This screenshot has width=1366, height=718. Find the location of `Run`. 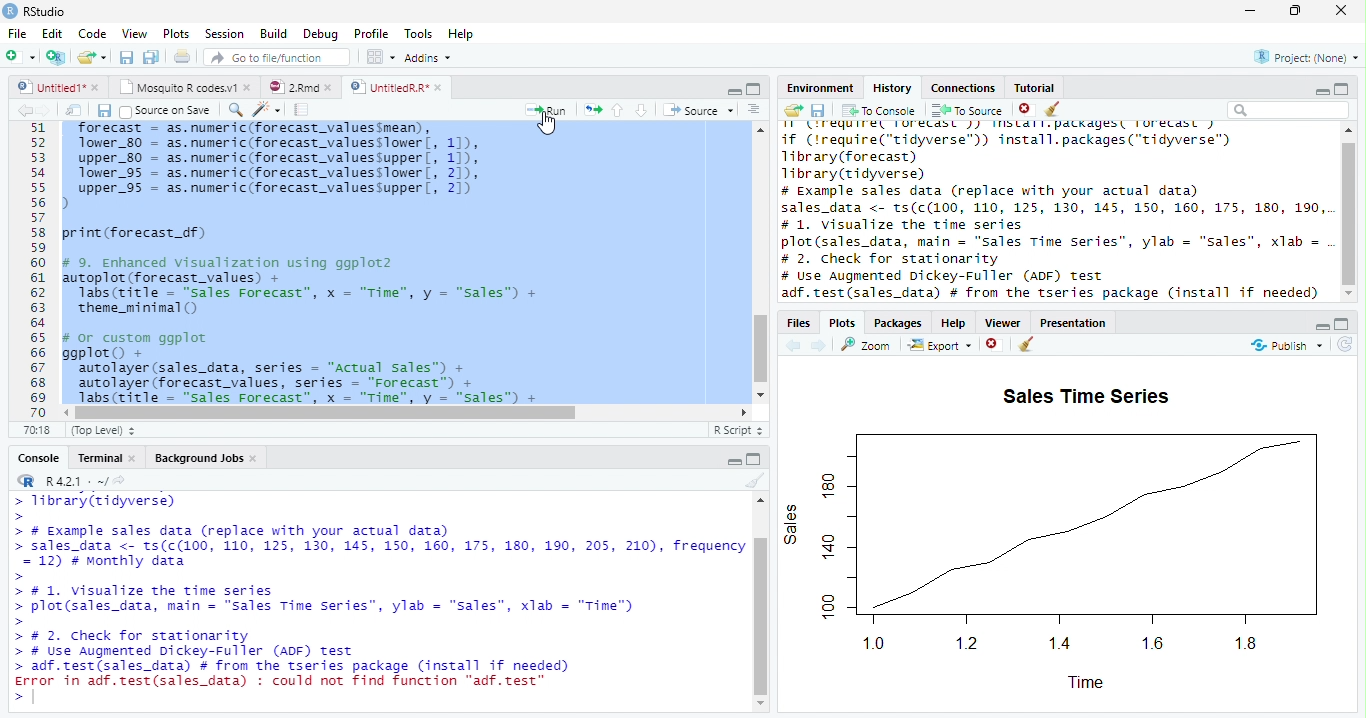

Run is located at coordinates (542, 111).